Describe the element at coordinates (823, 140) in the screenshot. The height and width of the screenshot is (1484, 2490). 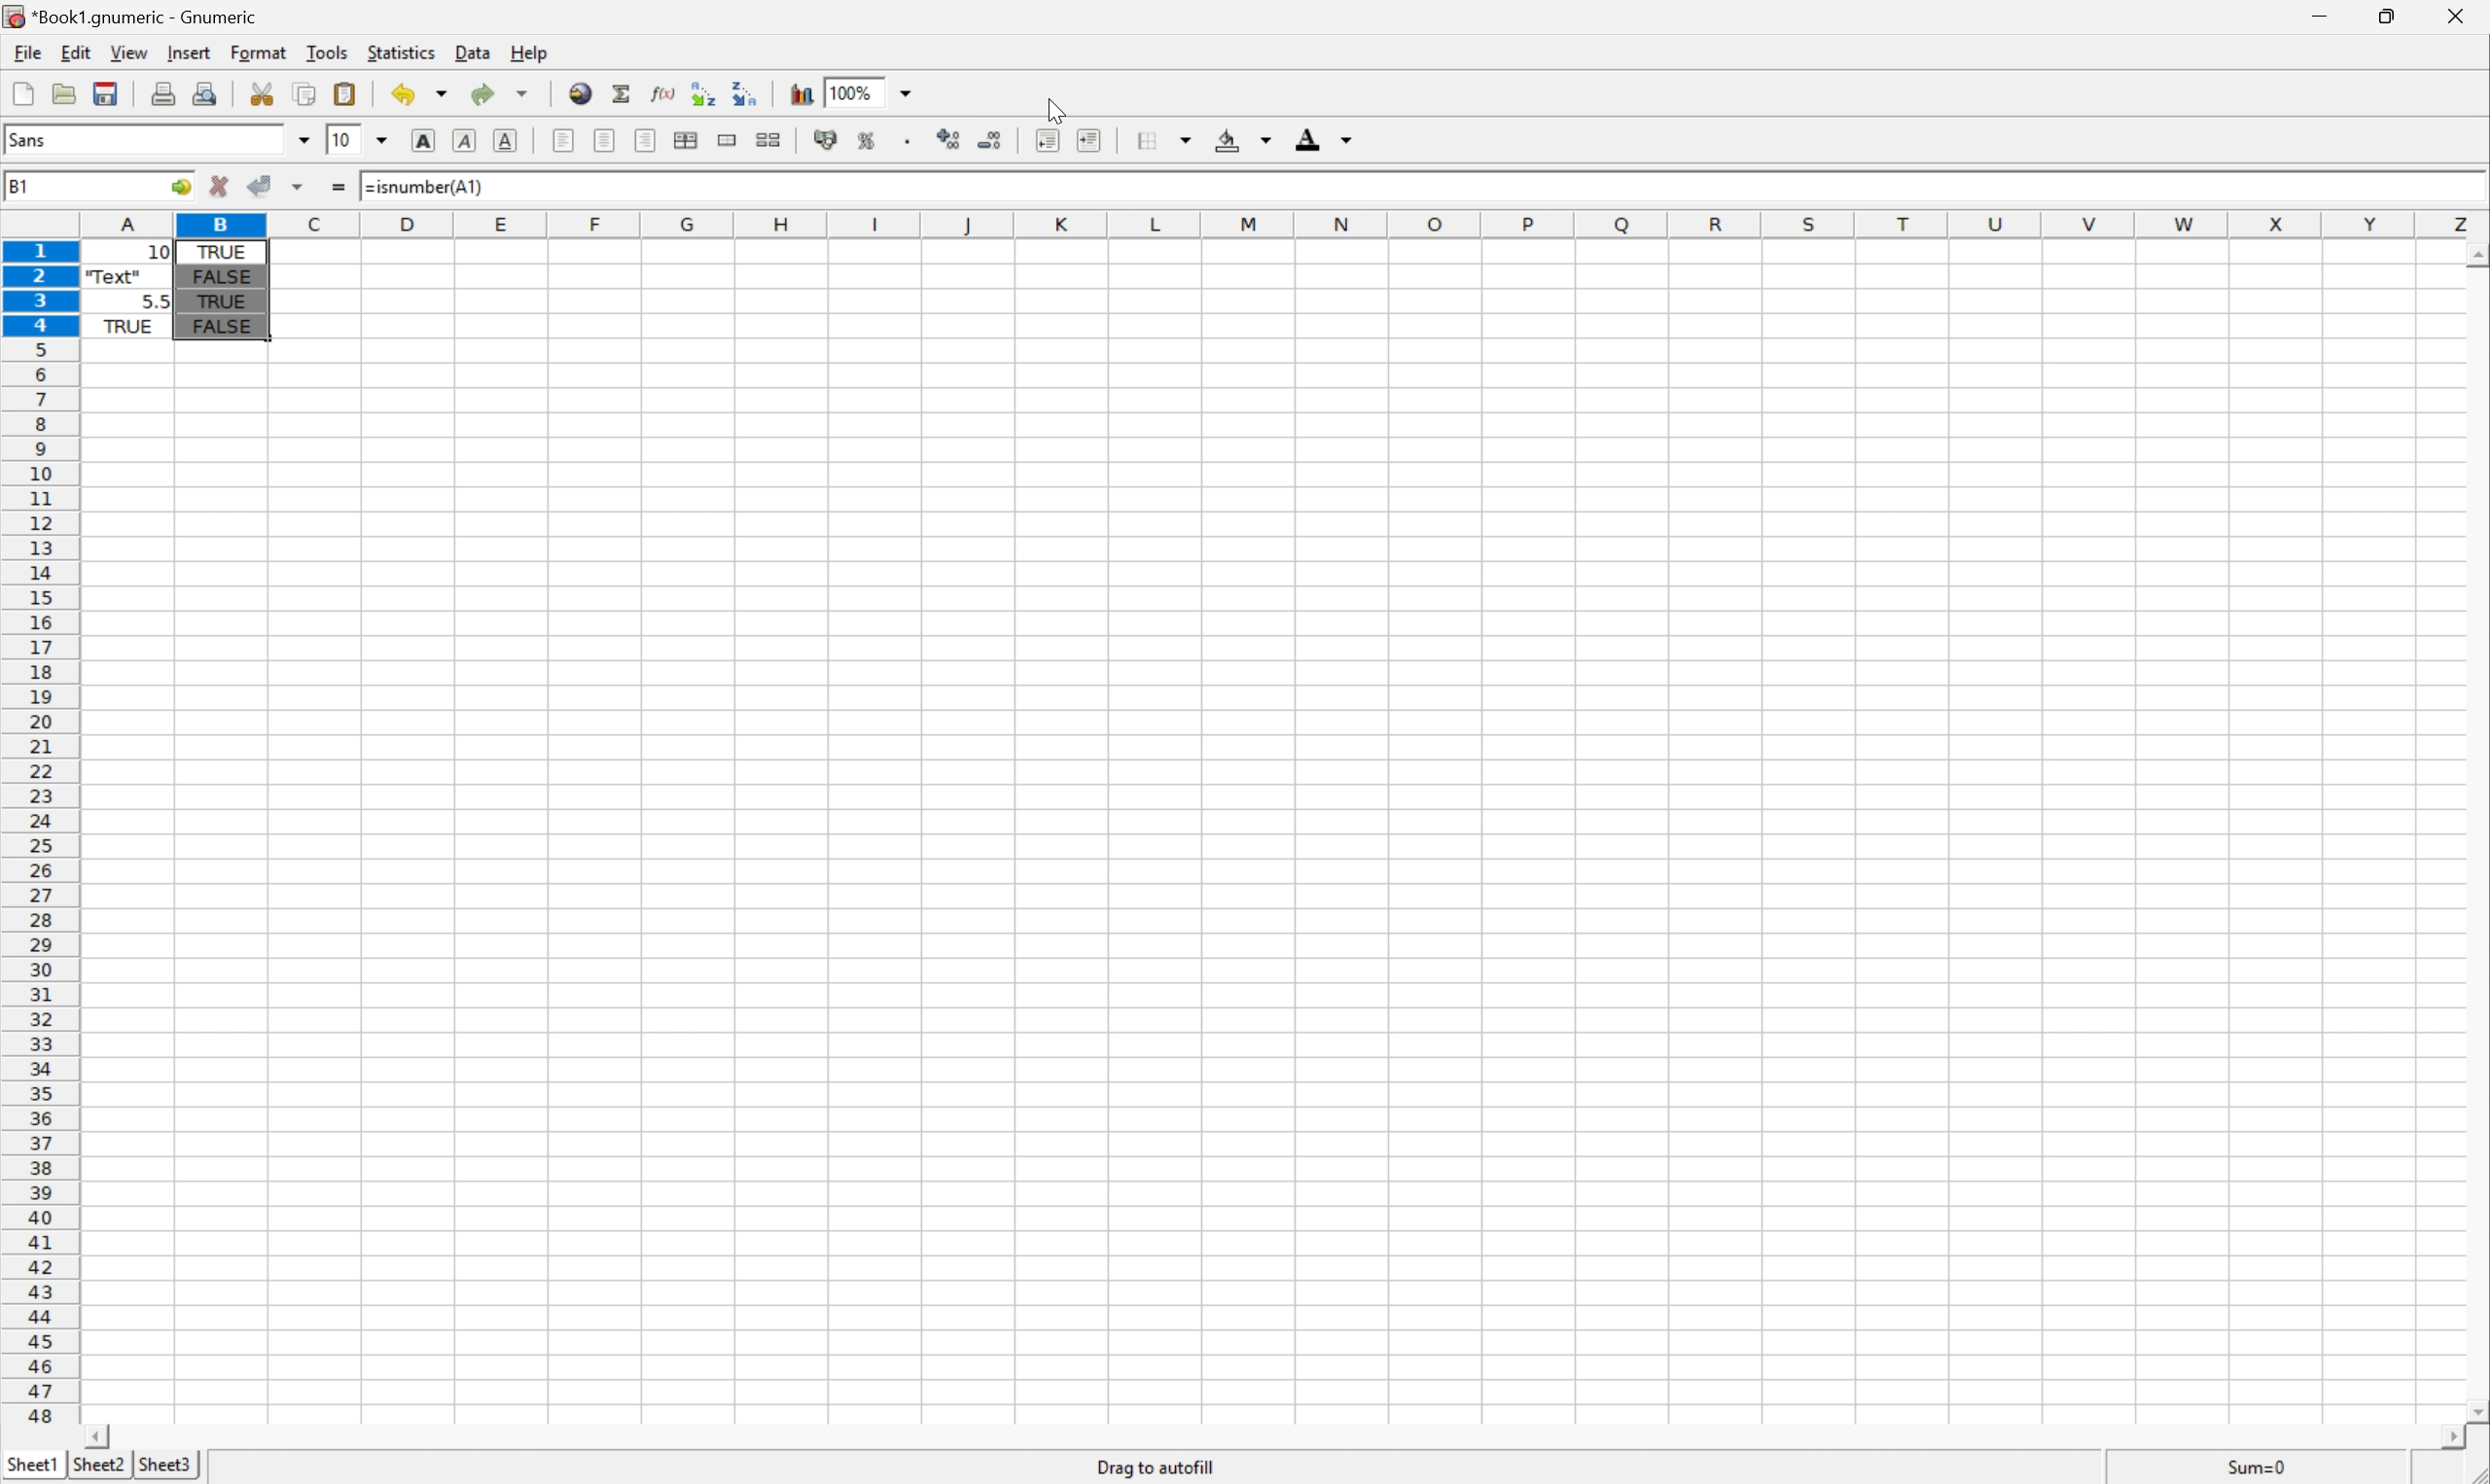
I see `Format selection as accounting` at that location.